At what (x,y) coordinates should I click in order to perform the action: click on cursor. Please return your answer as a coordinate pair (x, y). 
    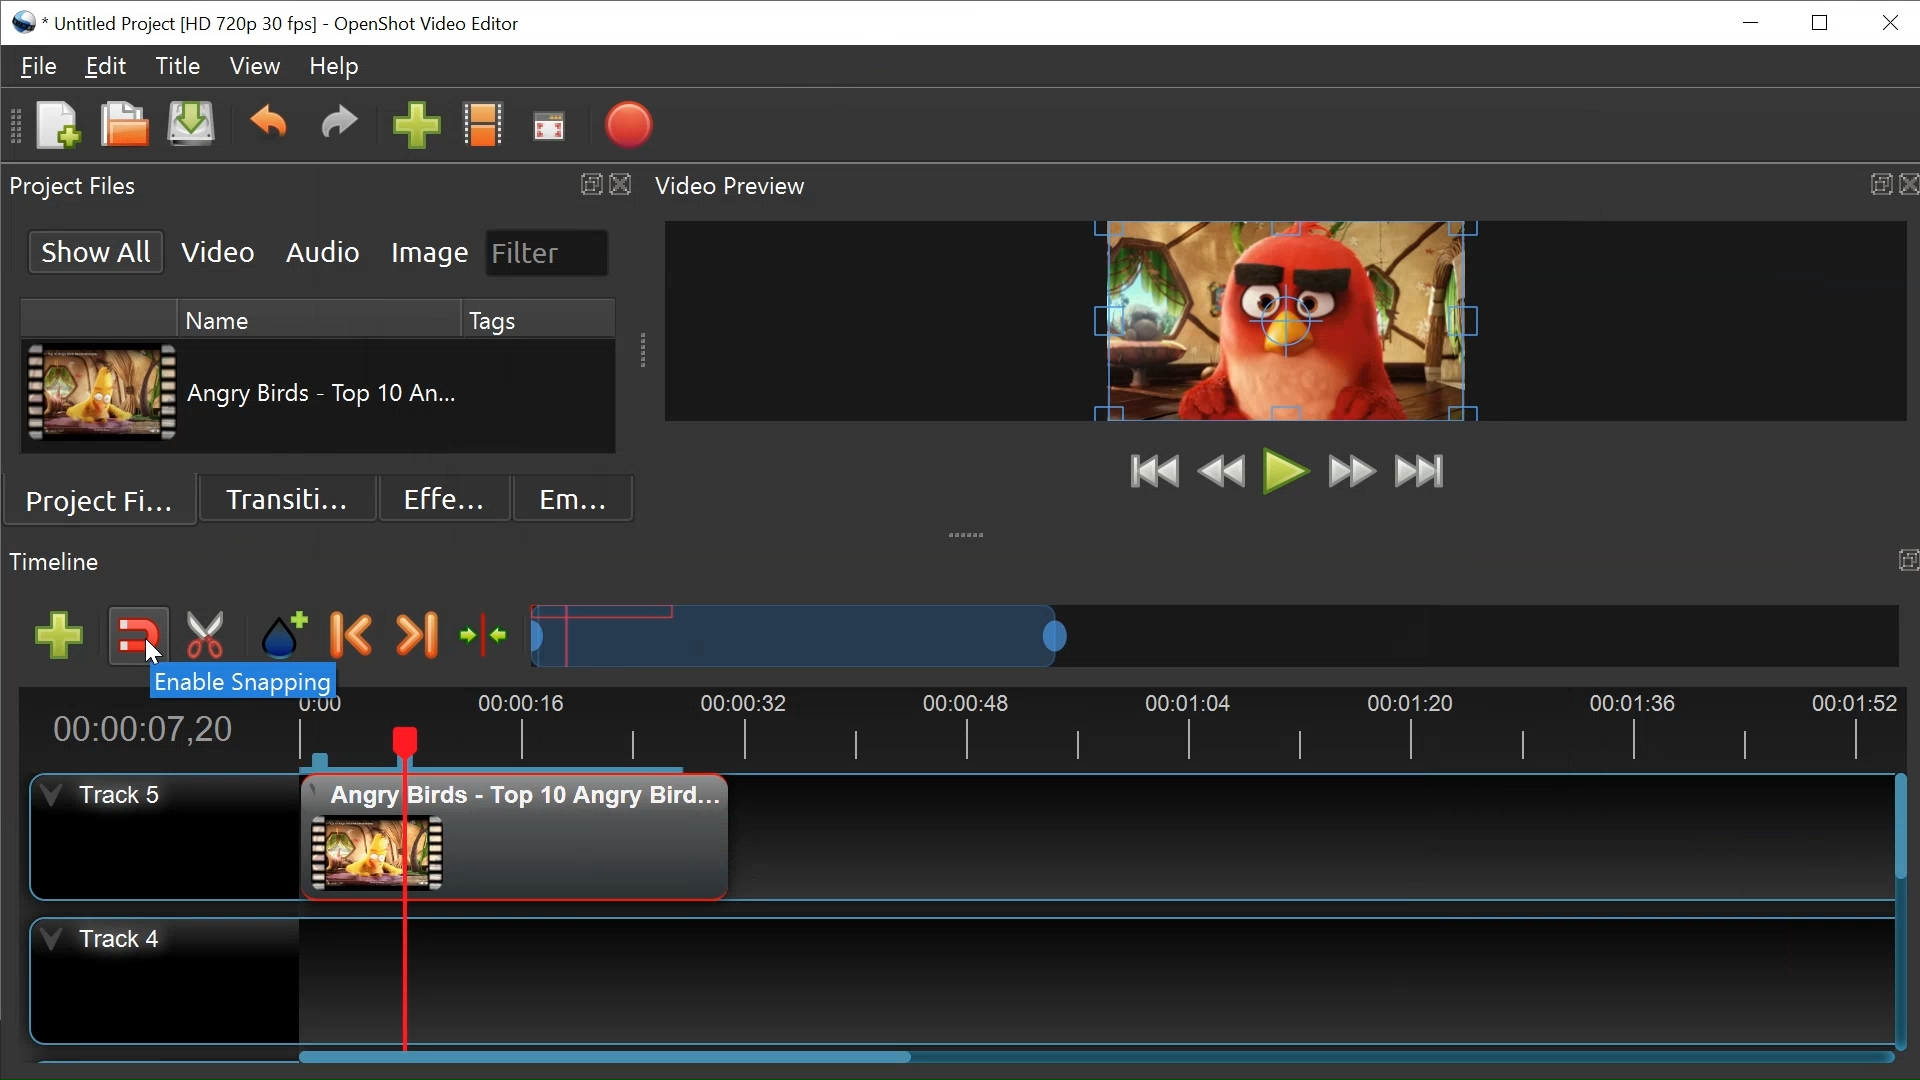
    Looking at the image, I should click on (149, 658).